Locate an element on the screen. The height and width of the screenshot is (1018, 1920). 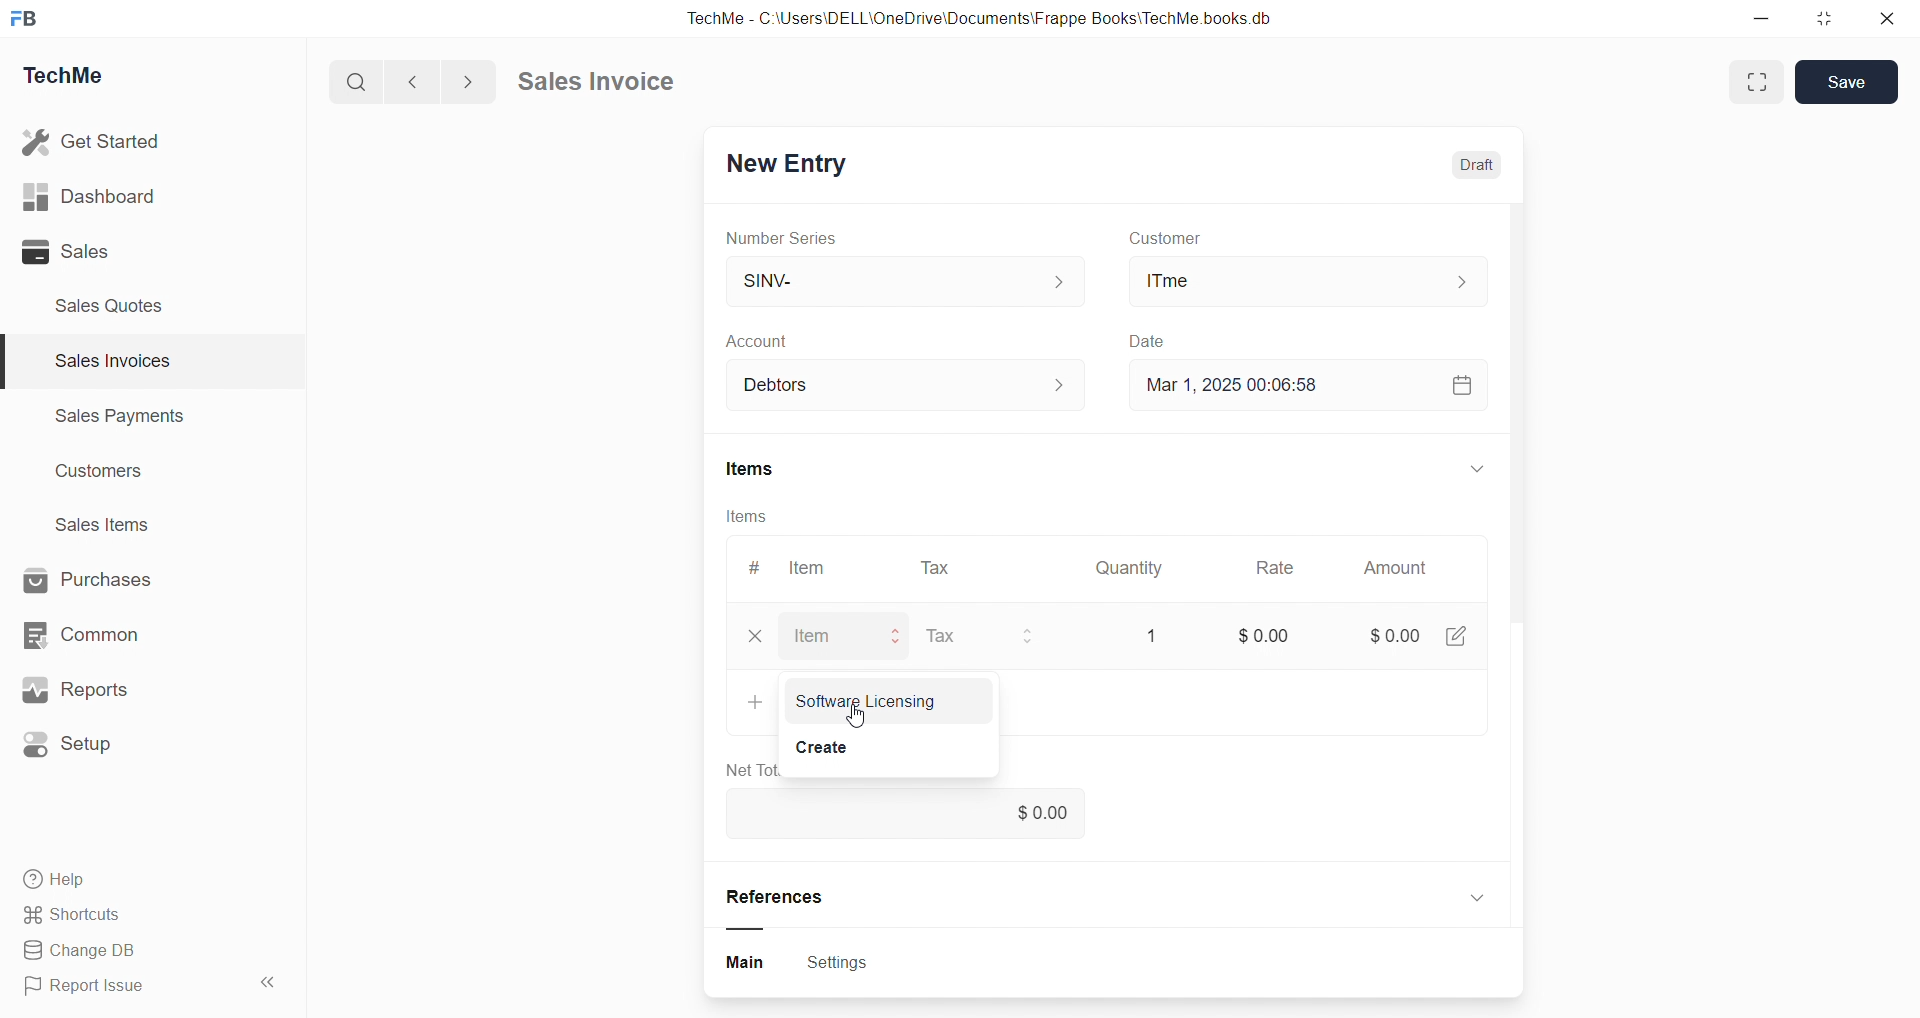
ITme| is located at coordinates (1305, 280).